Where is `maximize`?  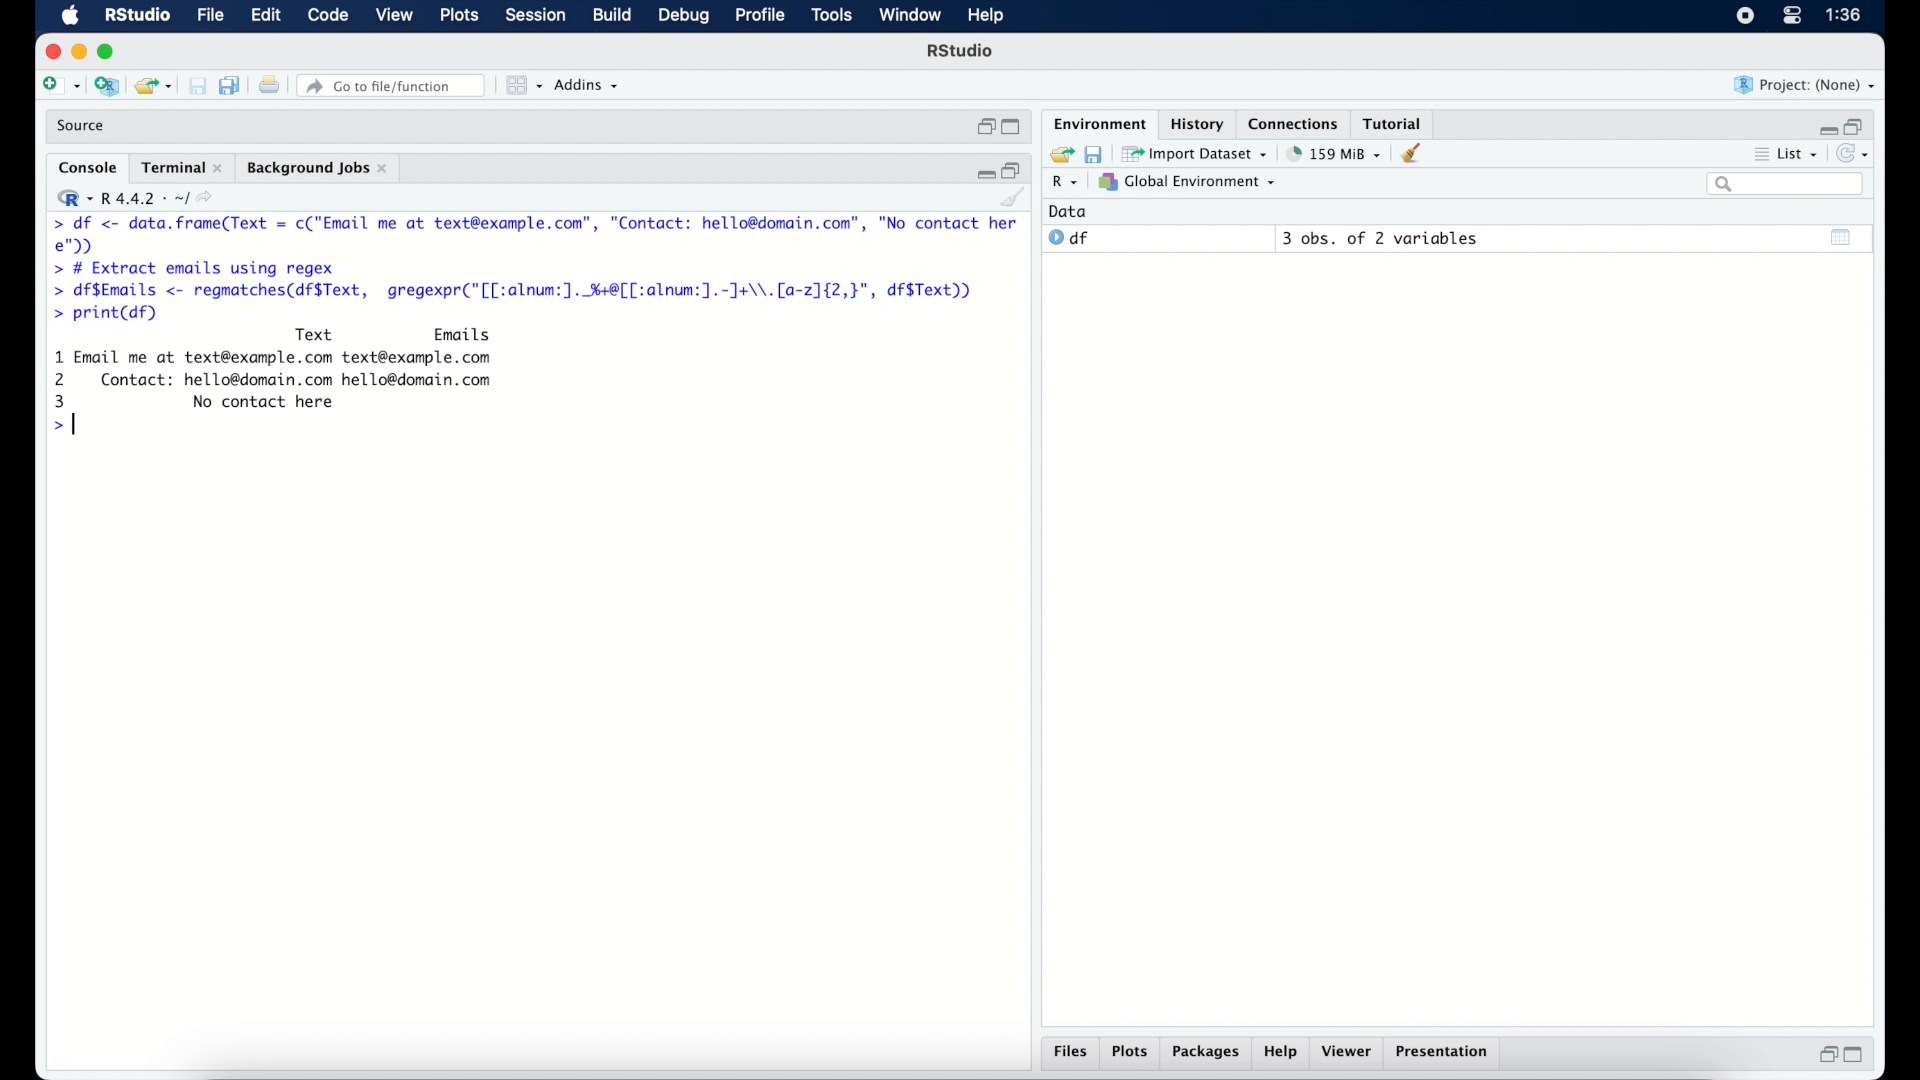 maximize is located at coordinates (1010, 127).